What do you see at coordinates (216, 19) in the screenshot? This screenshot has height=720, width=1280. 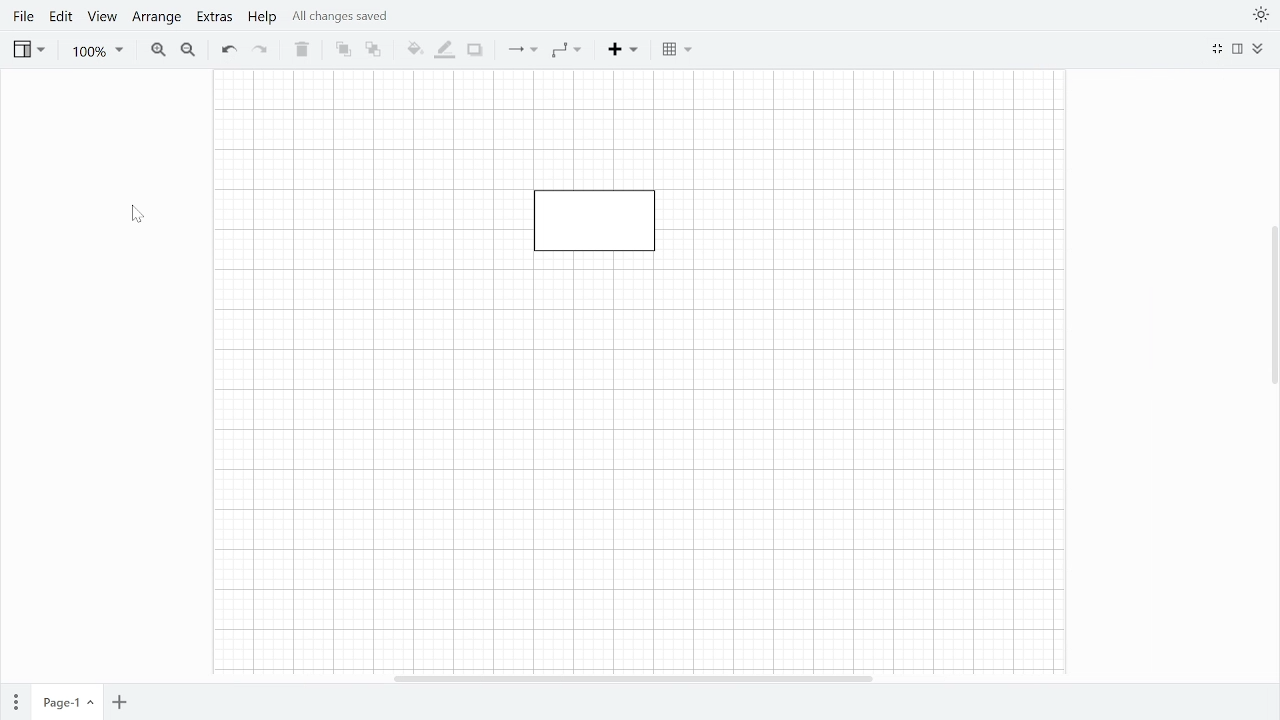 I see `Extras` at bounding box center [216, 19].